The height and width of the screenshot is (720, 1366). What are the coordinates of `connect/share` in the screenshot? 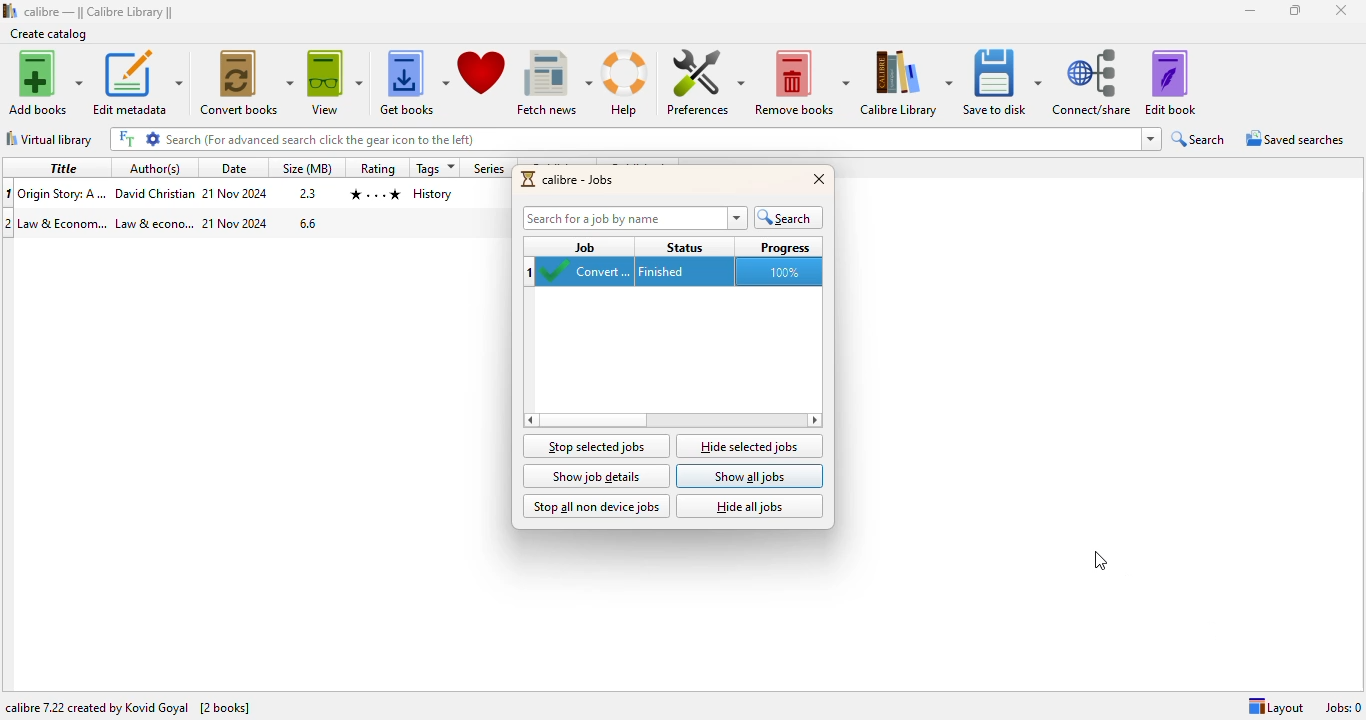 It's located at (1093, 82).